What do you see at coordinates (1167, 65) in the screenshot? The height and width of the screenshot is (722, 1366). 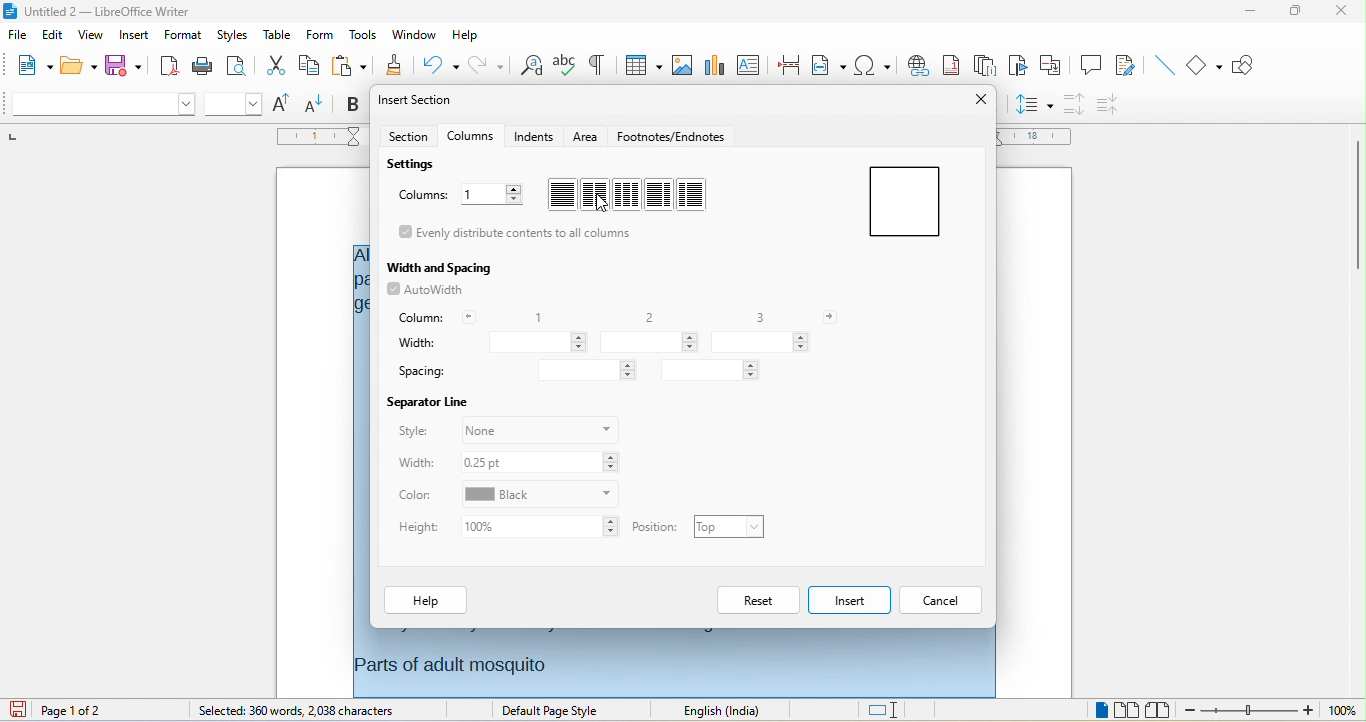 I see `insert line` at bounding box center [1167, 65].